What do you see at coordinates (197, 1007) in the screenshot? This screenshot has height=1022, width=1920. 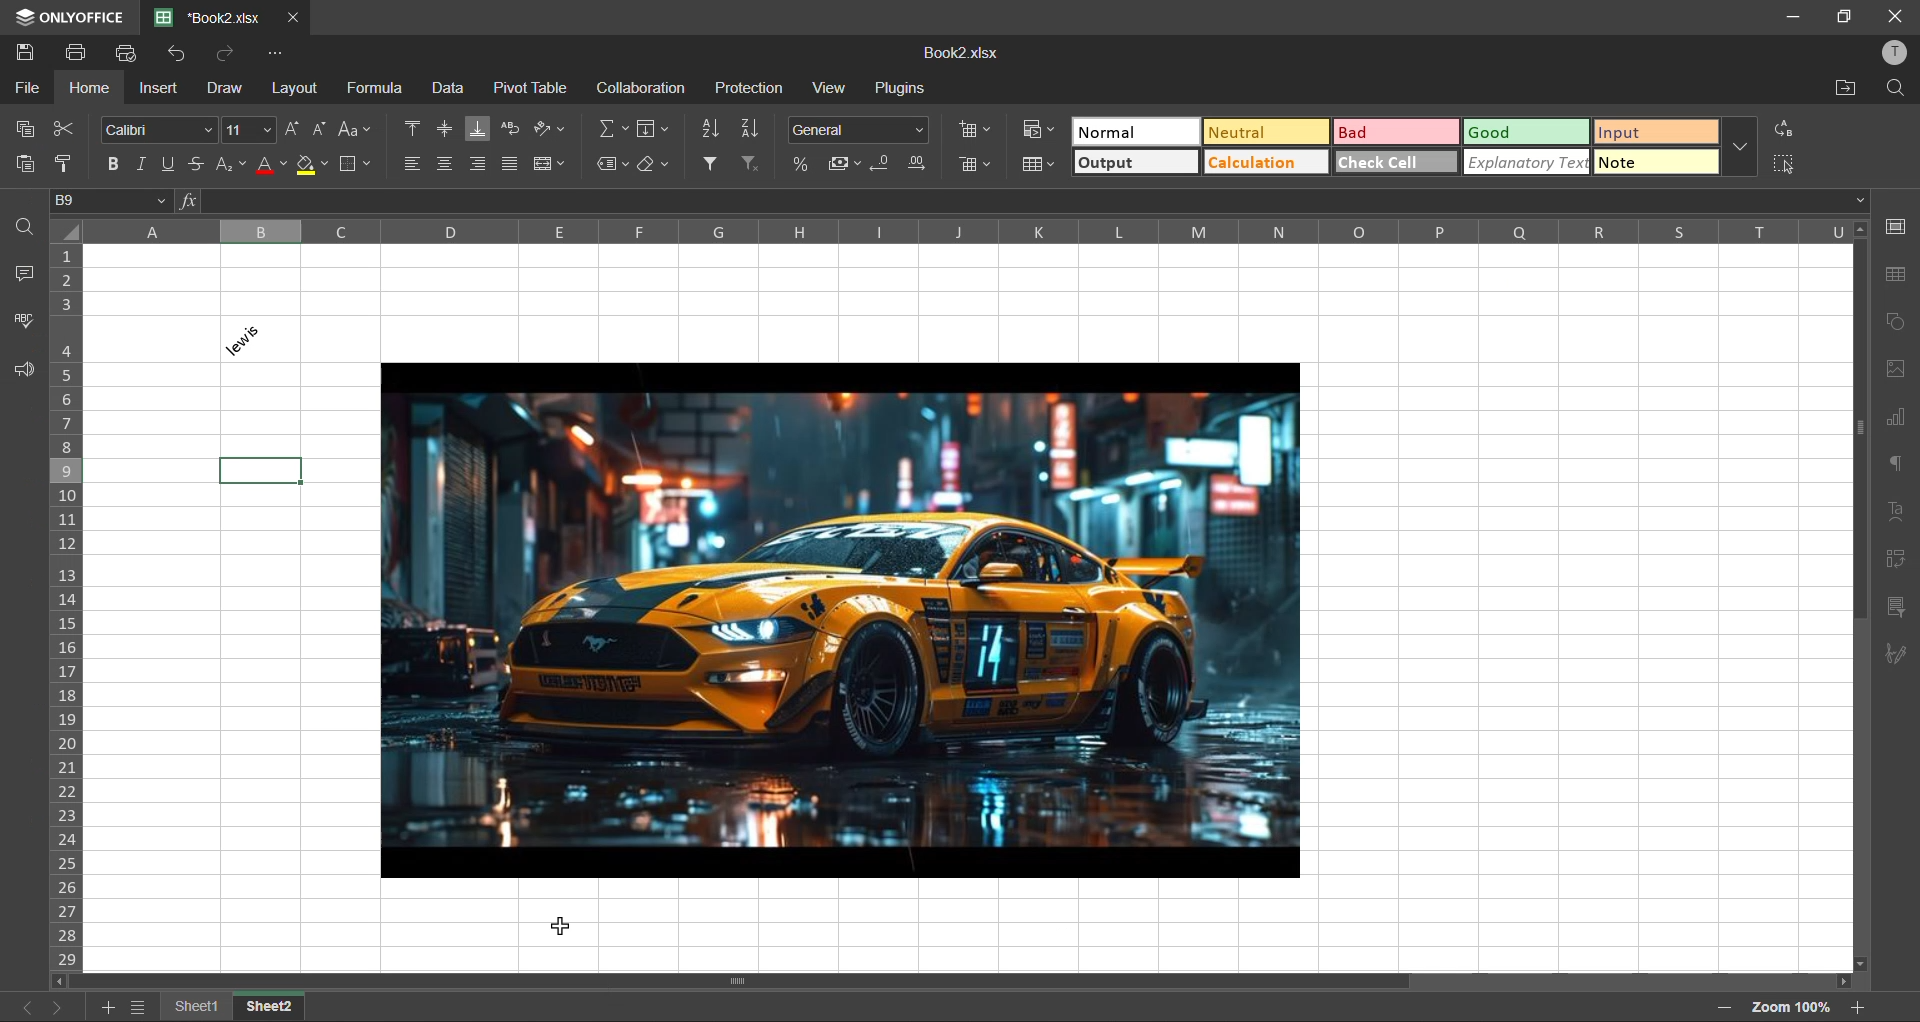 I see `Sheet1` at bounding box center [197, 1007].